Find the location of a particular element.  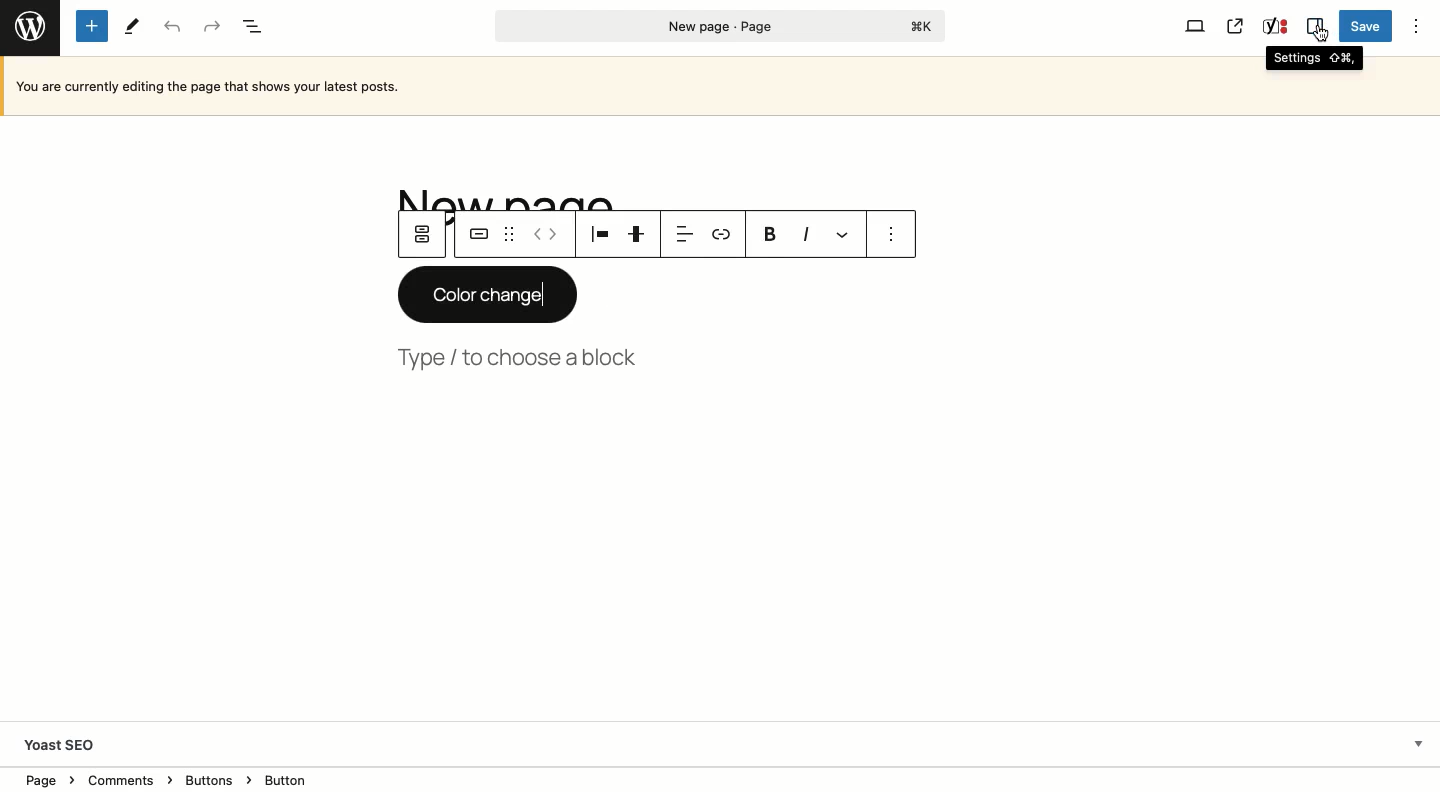

Settings is located at coordinates (1314, 60).